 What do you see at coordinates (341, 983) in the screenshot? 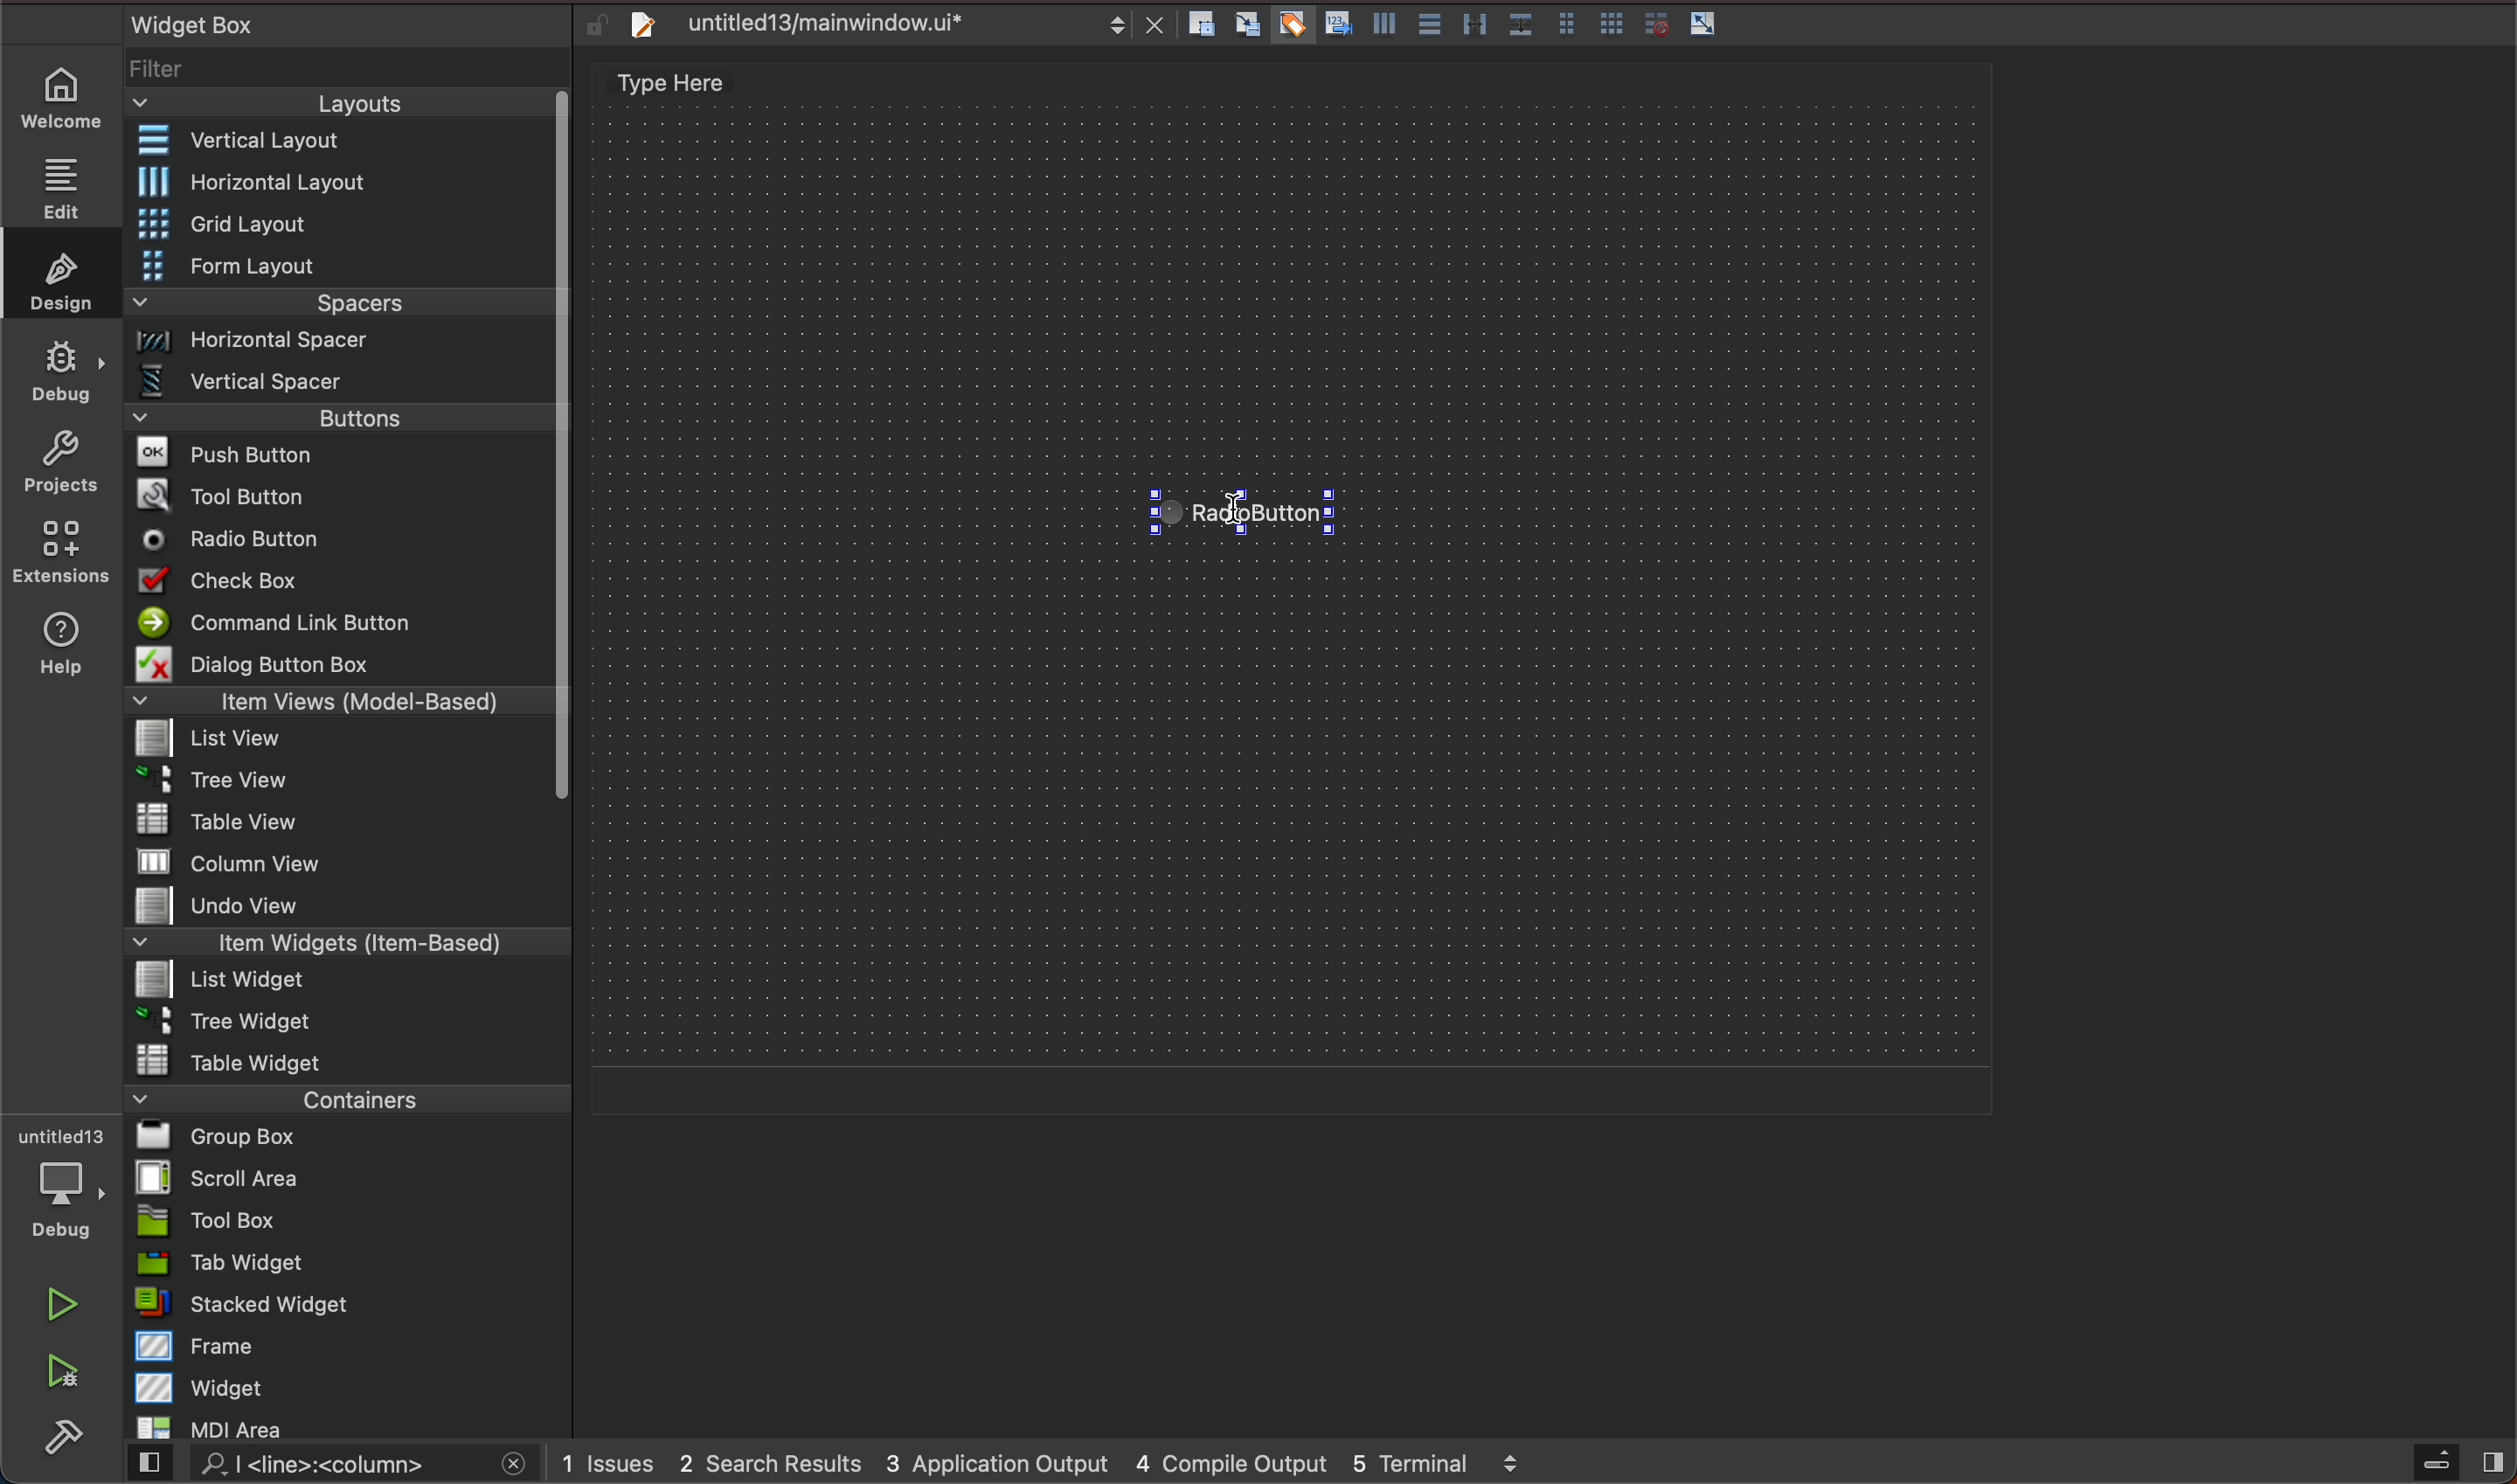
I see `` at bounding box center [341, 983].